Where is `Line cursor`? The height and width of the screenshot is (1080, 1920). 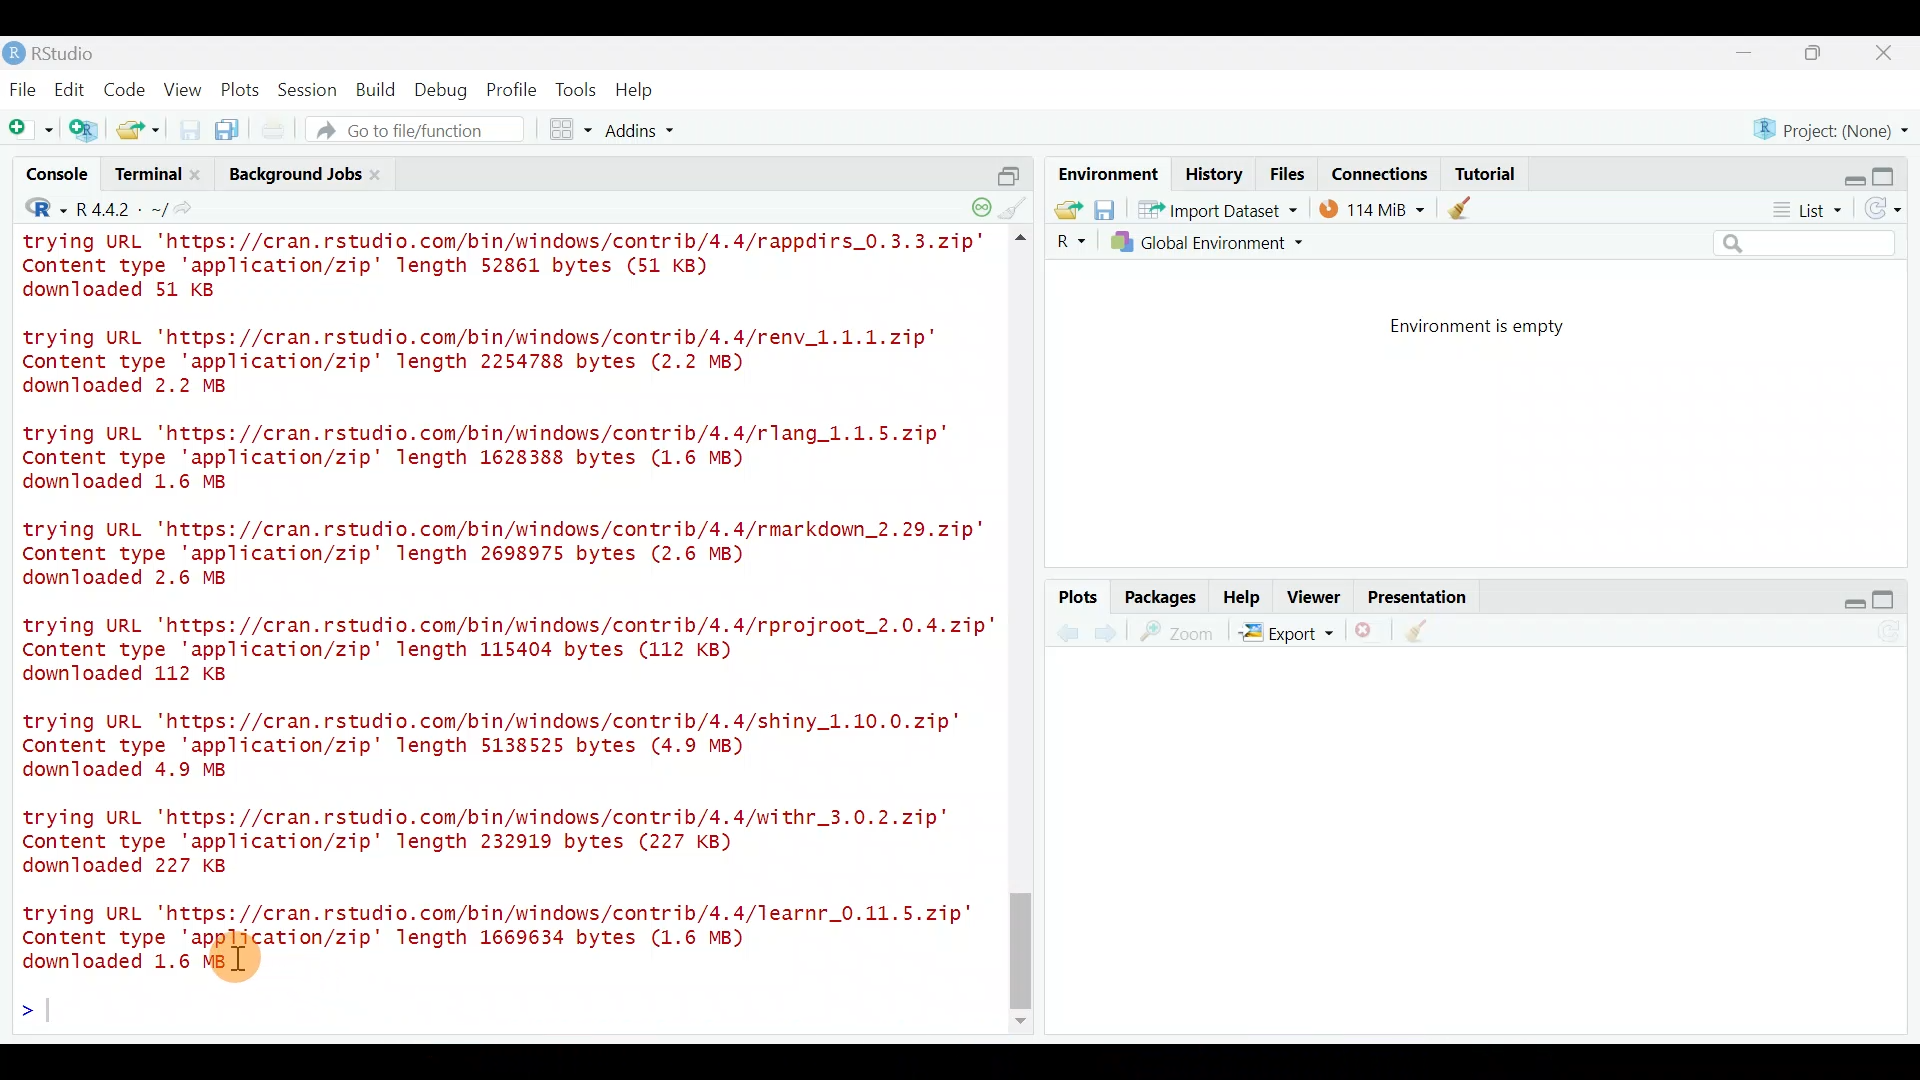
Line cursor is located at coordinates (35, 1014).